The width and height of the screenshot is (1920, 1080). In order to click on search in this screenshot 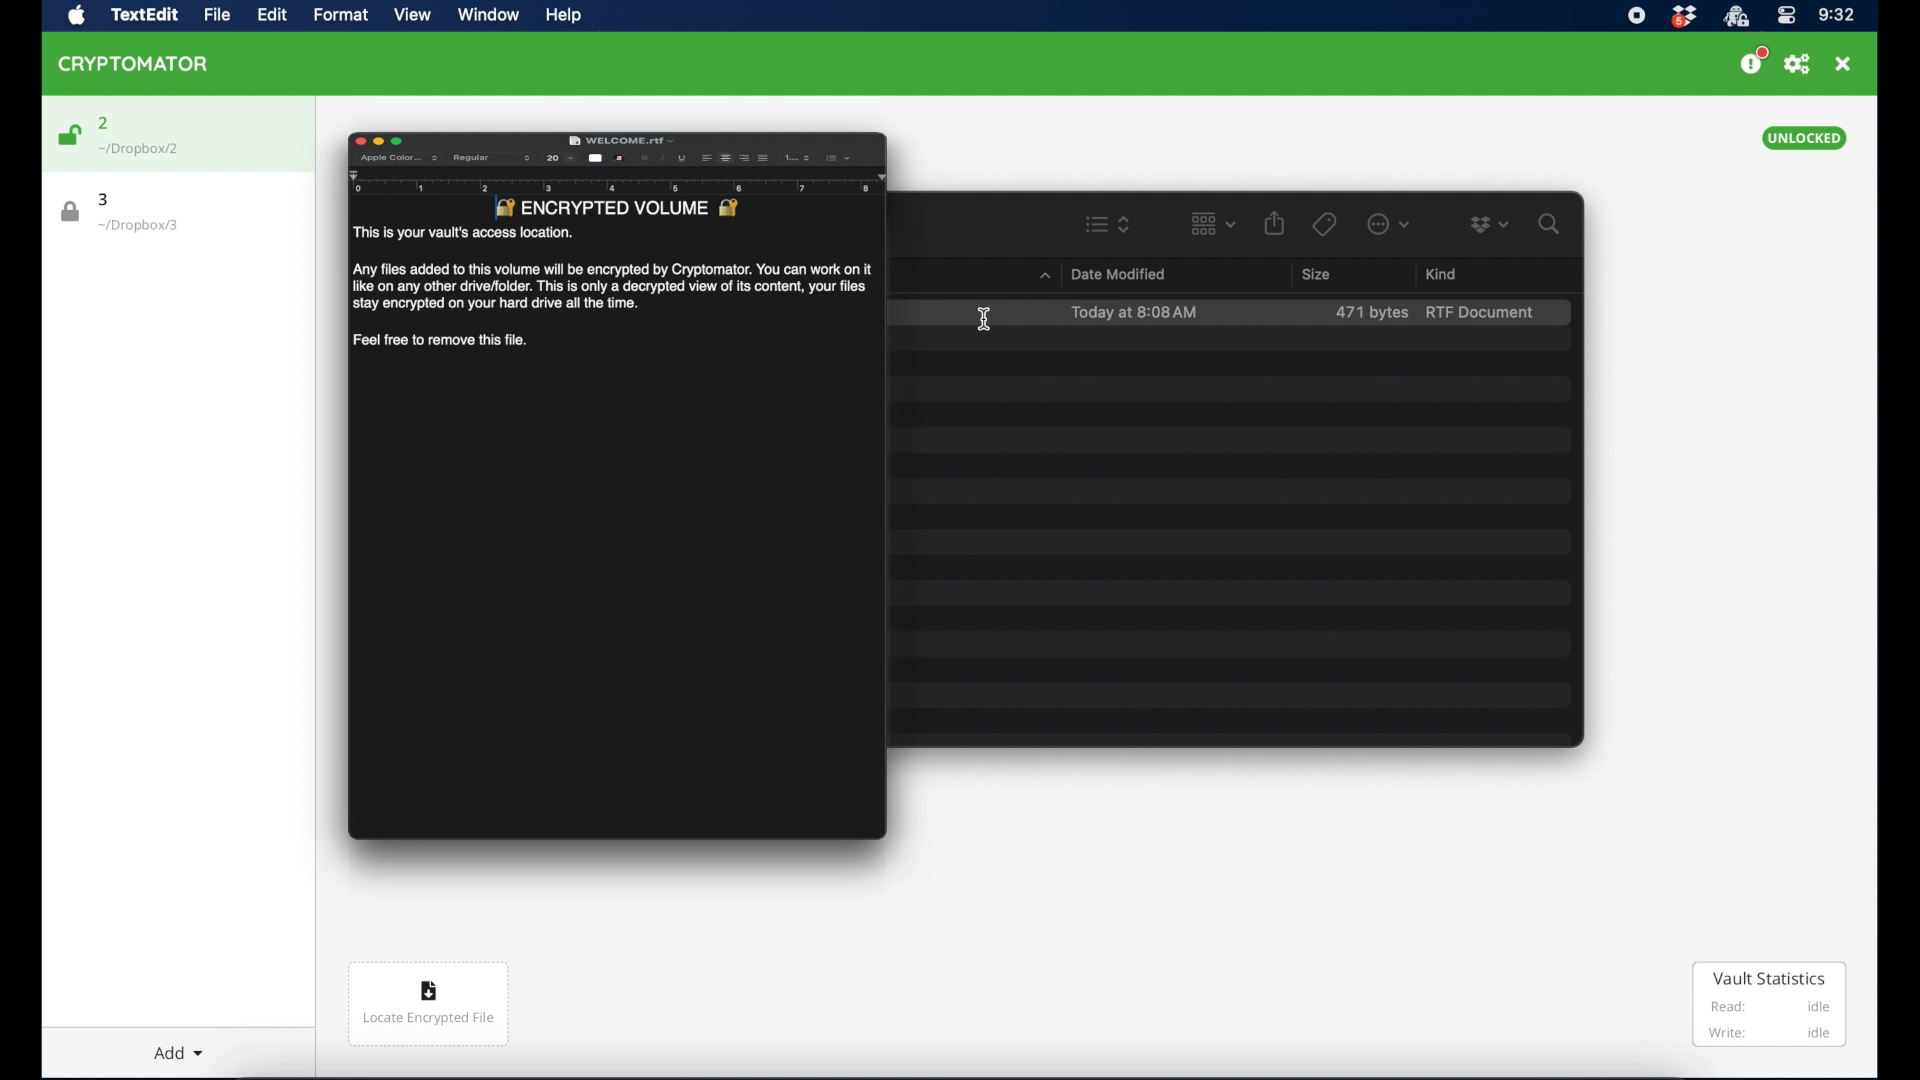, I will do `click(1550, 225)`.